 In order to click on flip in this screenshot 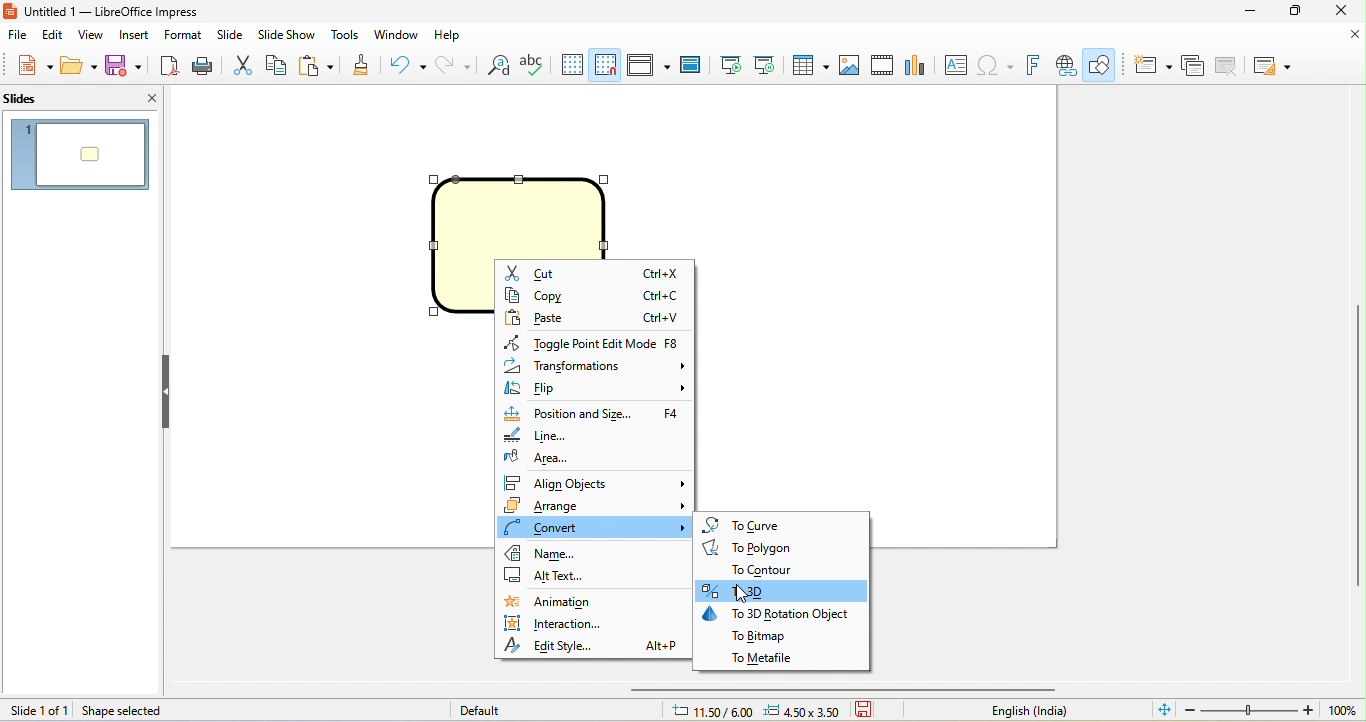, I will do `click(597, 389)`.